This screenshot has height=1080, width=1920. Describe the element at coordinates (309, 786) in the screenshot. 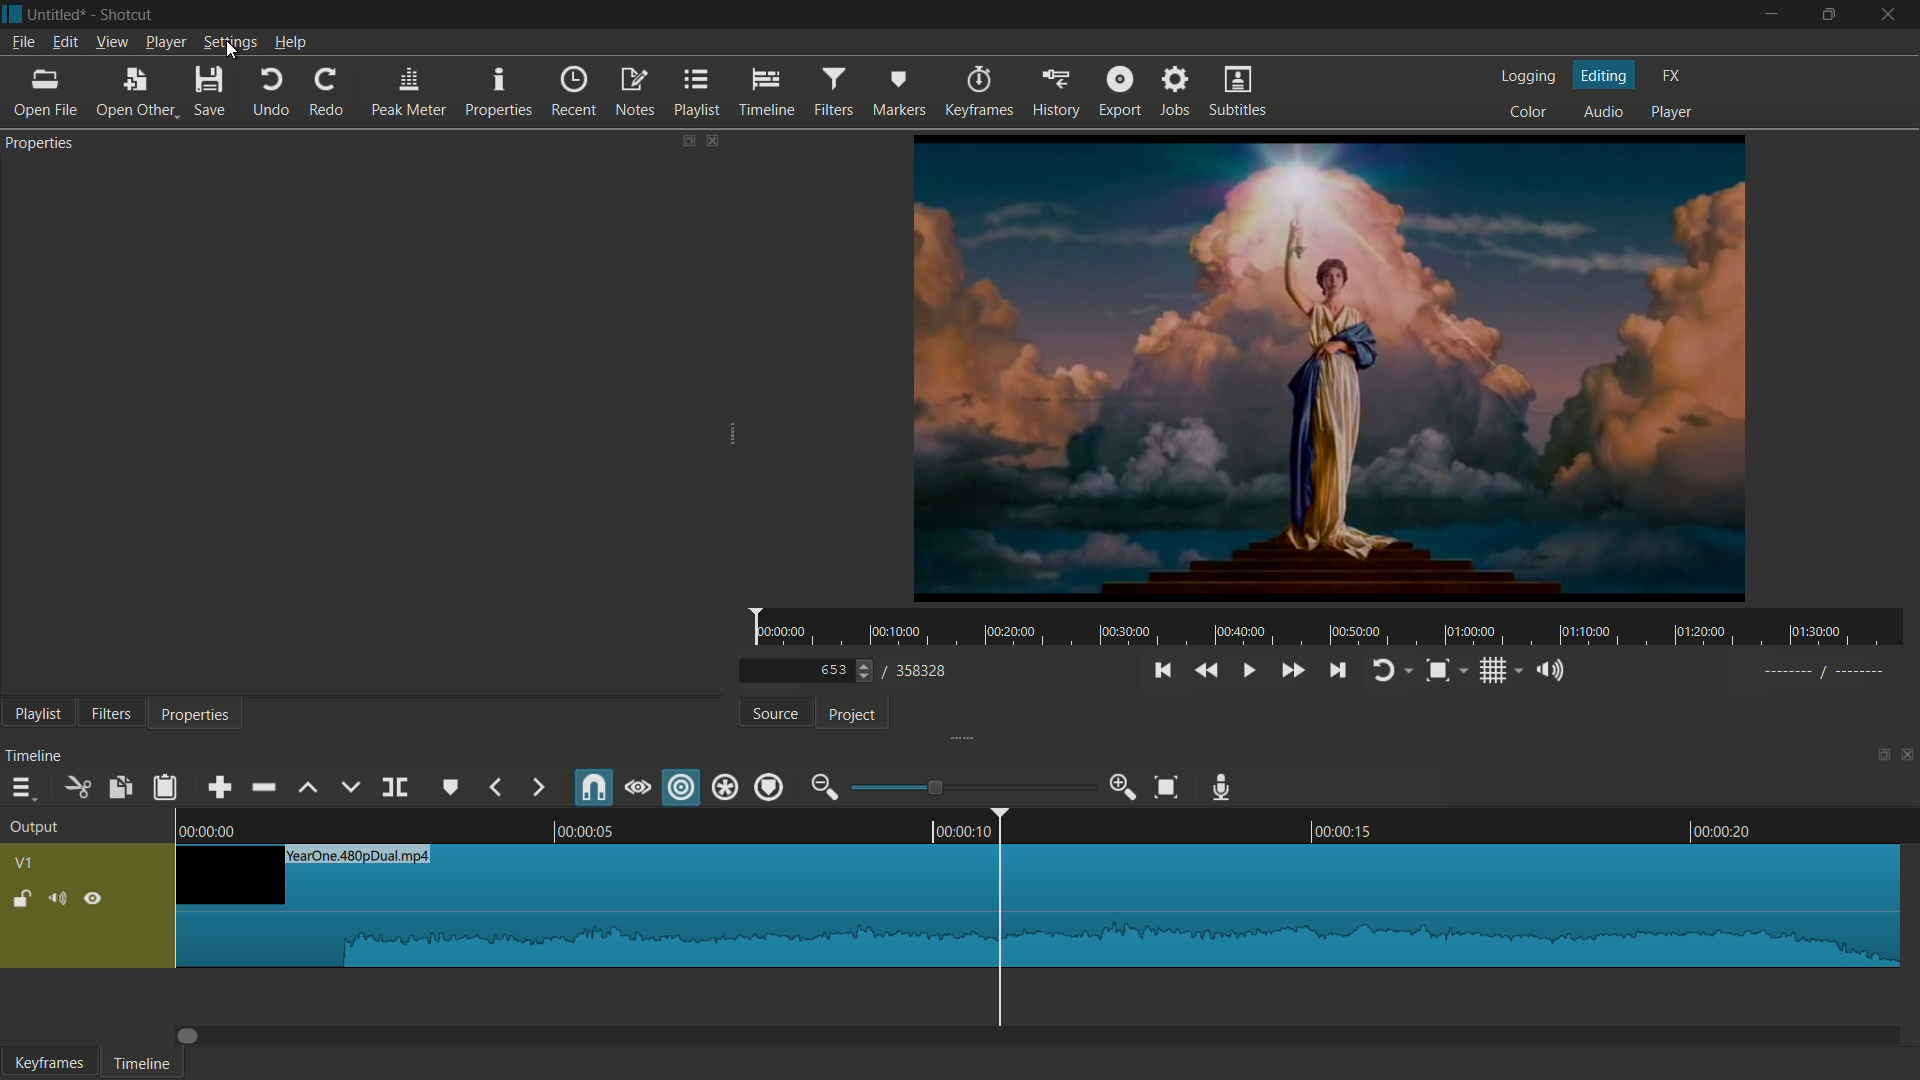

I see `lift` at that location.